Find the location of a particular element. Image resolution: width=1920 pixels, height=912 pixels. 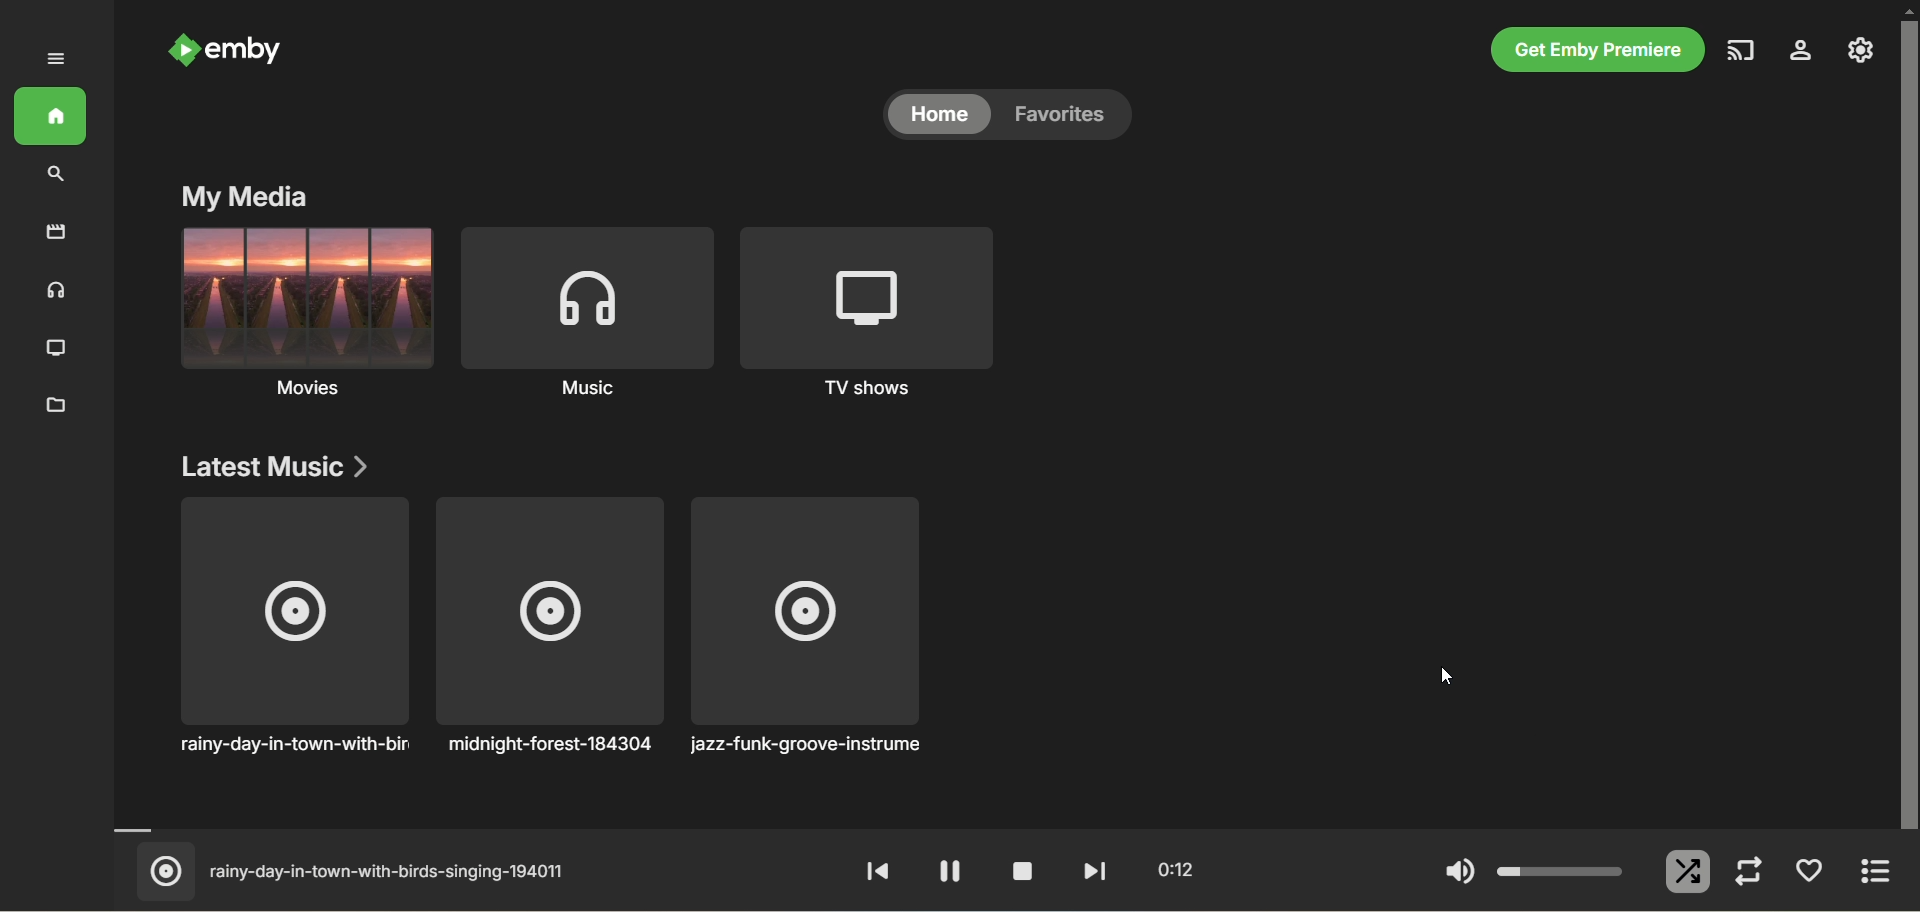

latest music is located at coordinates (273, 466).